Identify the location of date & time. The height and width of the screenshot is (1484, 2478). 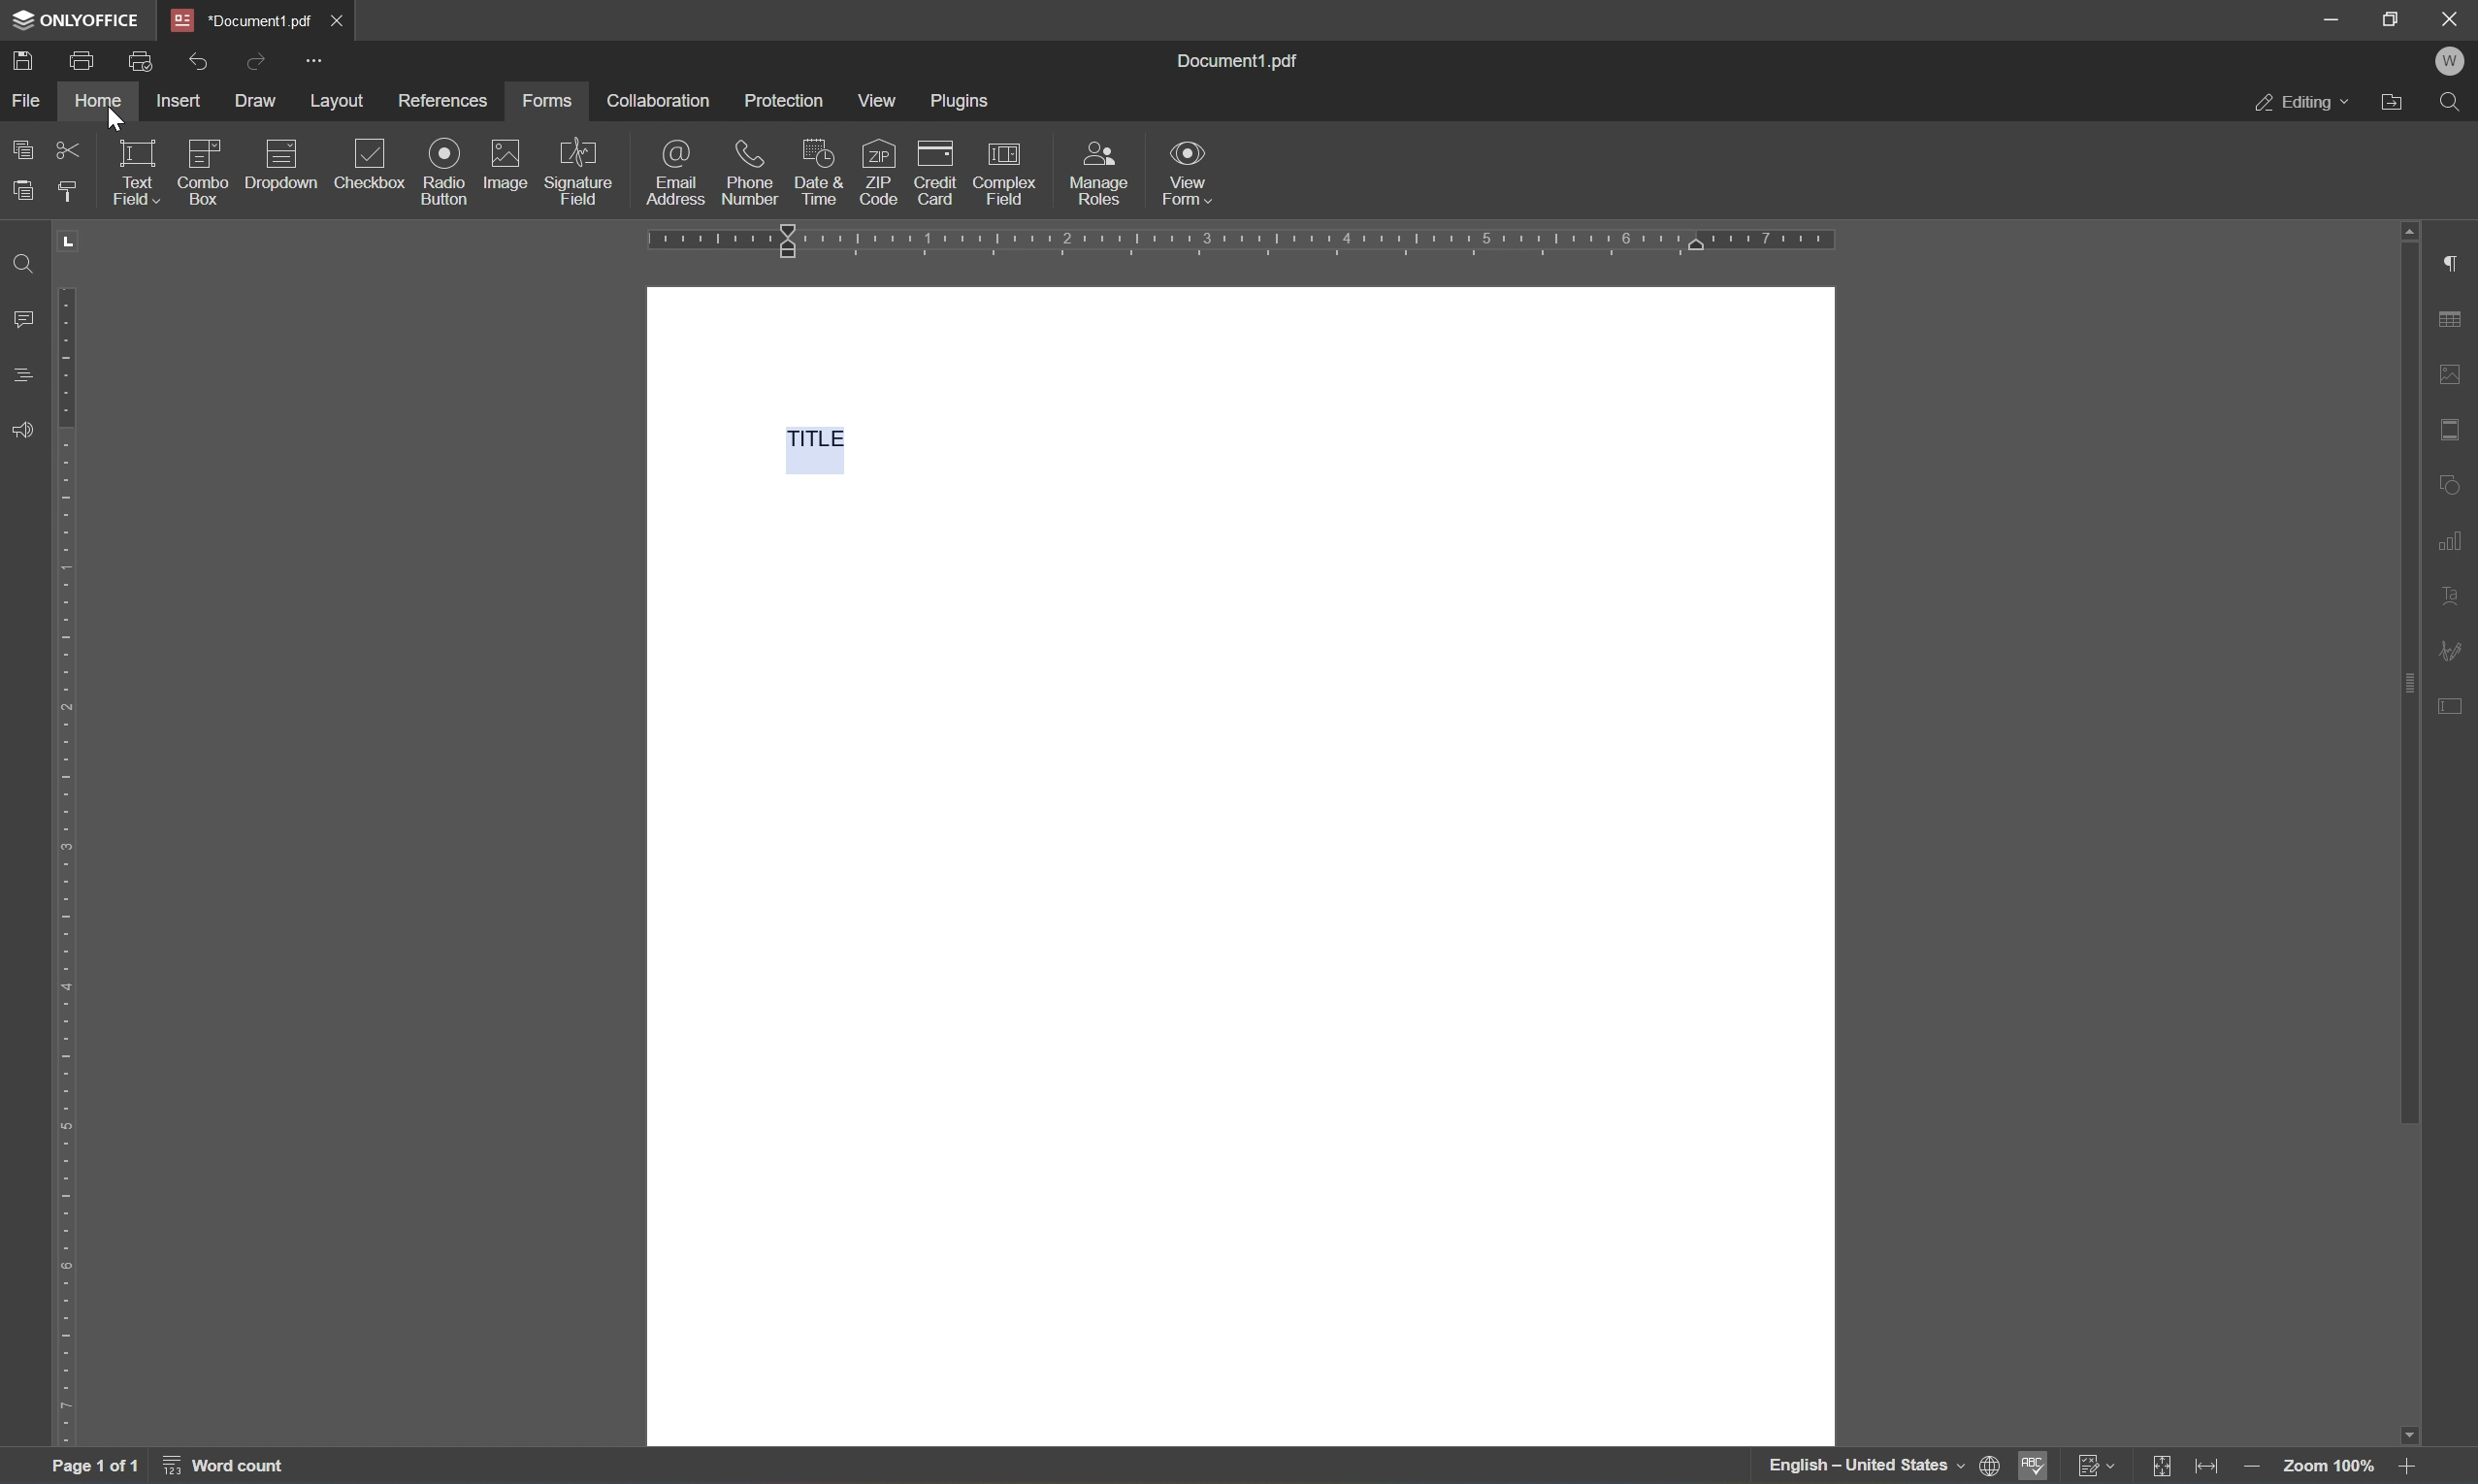
(819, 170).